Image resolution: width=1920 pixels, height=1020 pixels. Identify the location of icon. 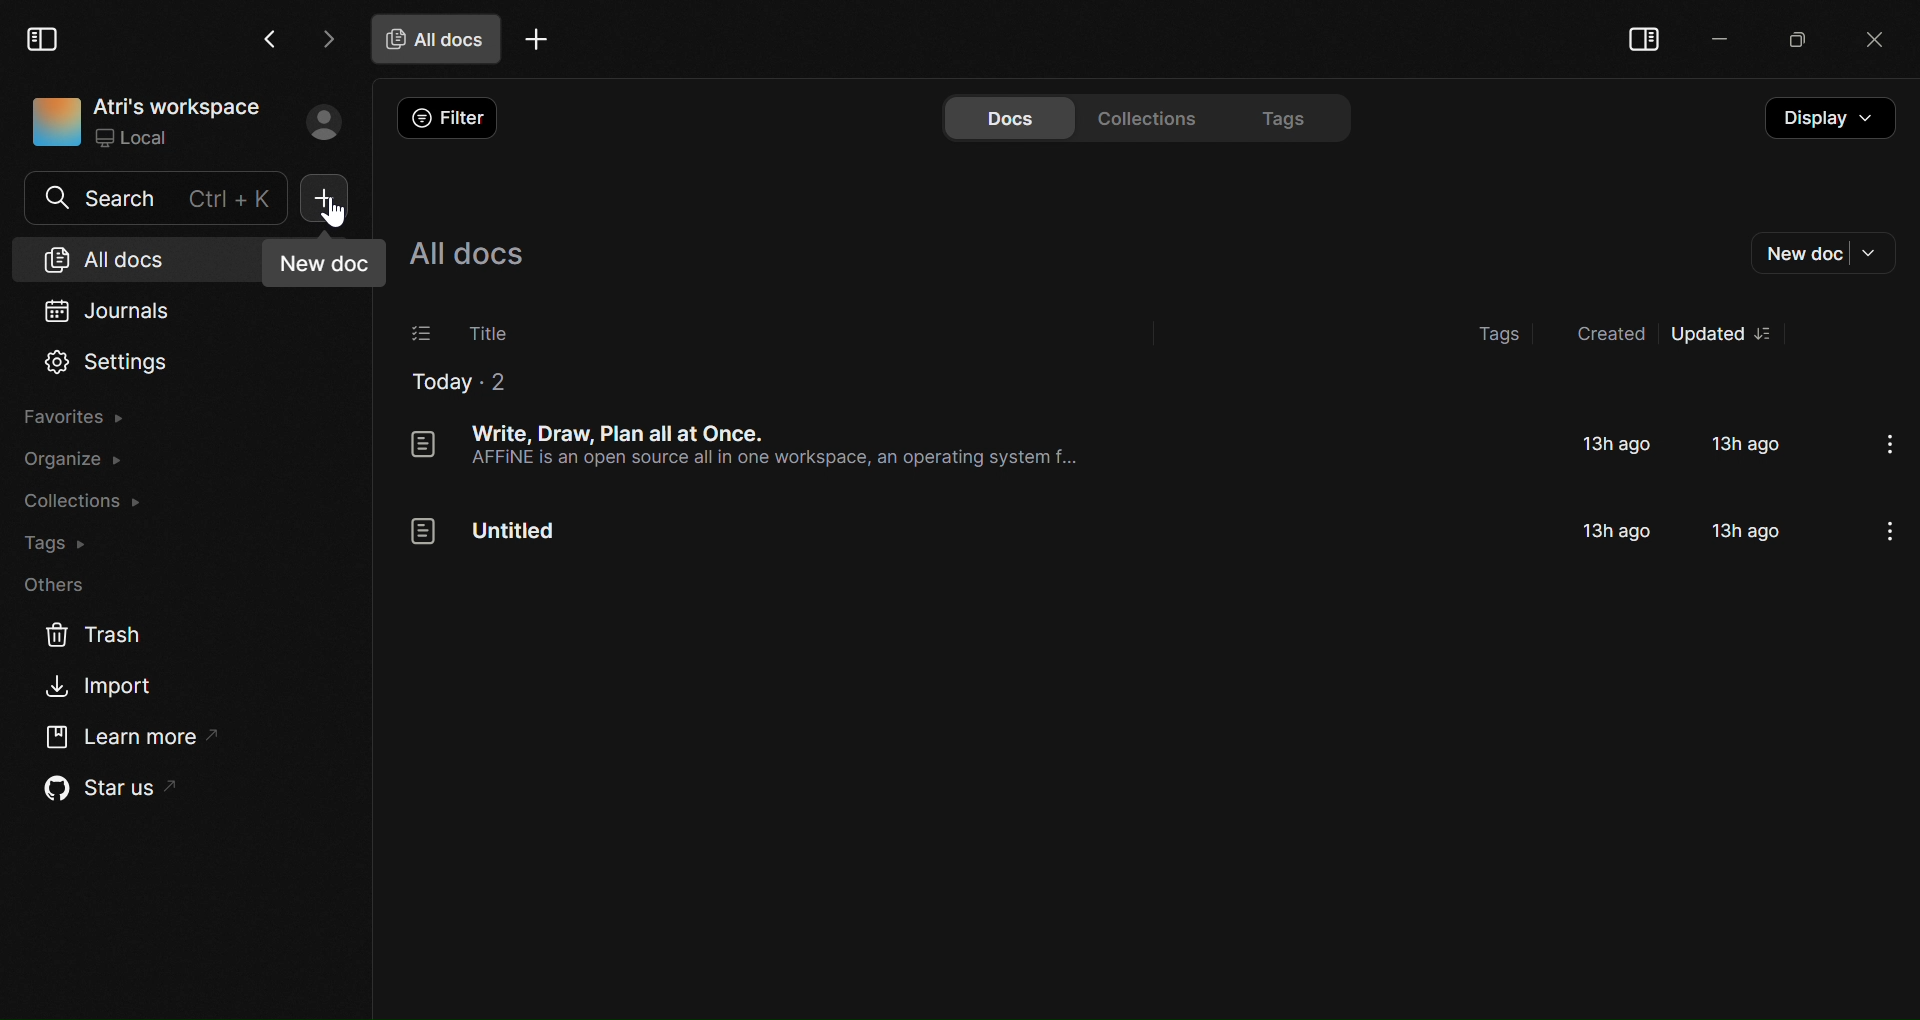
(424, 533).